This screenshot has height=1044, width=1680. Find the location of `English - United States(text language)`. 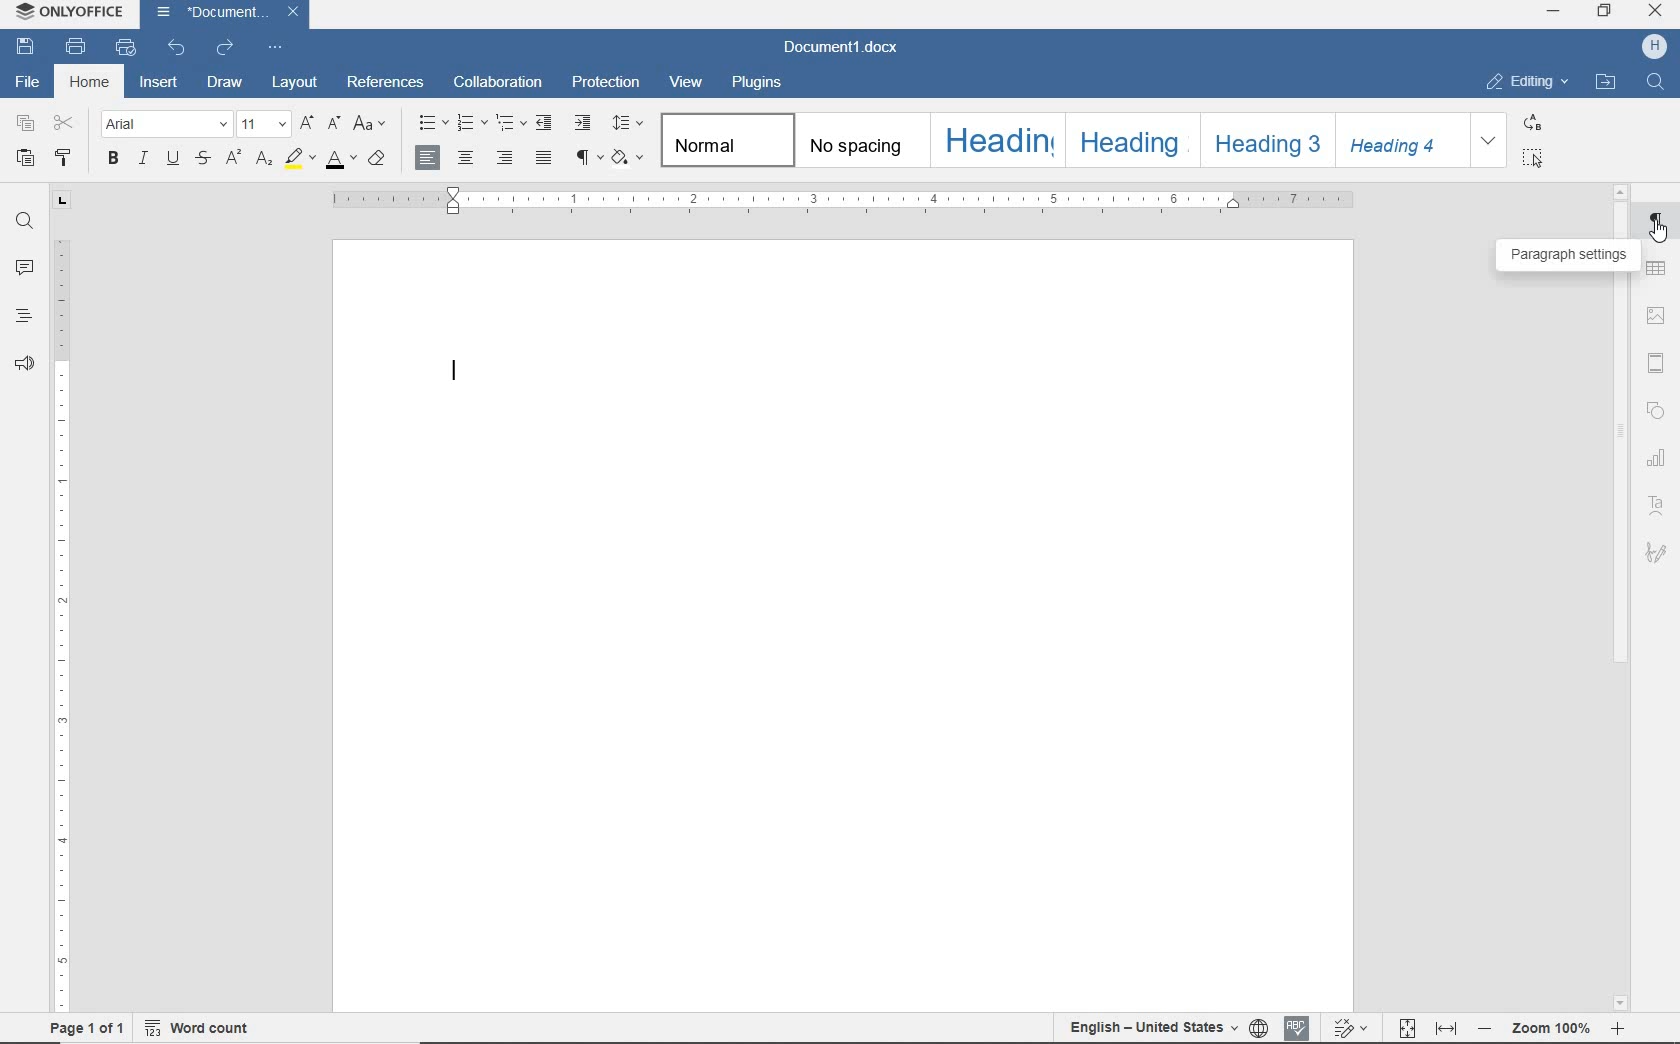

English - United States(text language) is located at coordinates (1150, 1029).